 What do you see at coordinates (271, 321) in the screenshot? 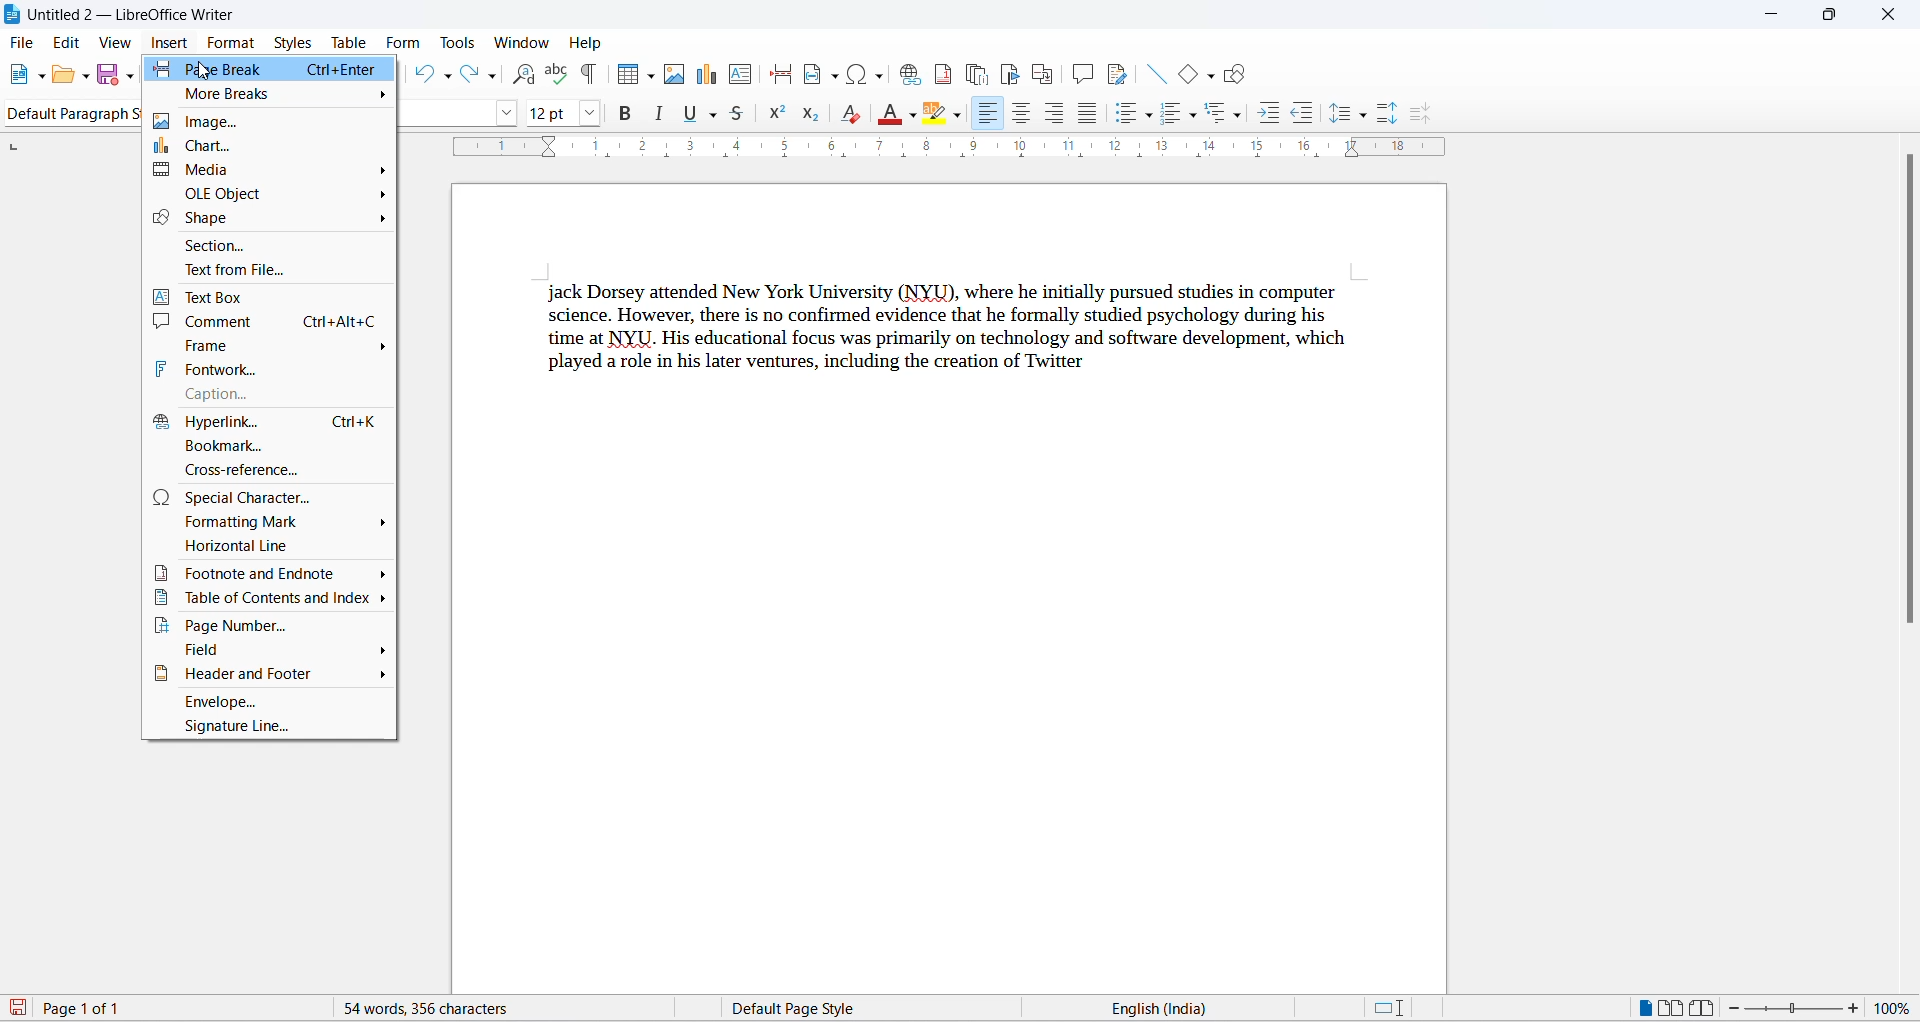
I see `comment` at bounding box center [271, 321].